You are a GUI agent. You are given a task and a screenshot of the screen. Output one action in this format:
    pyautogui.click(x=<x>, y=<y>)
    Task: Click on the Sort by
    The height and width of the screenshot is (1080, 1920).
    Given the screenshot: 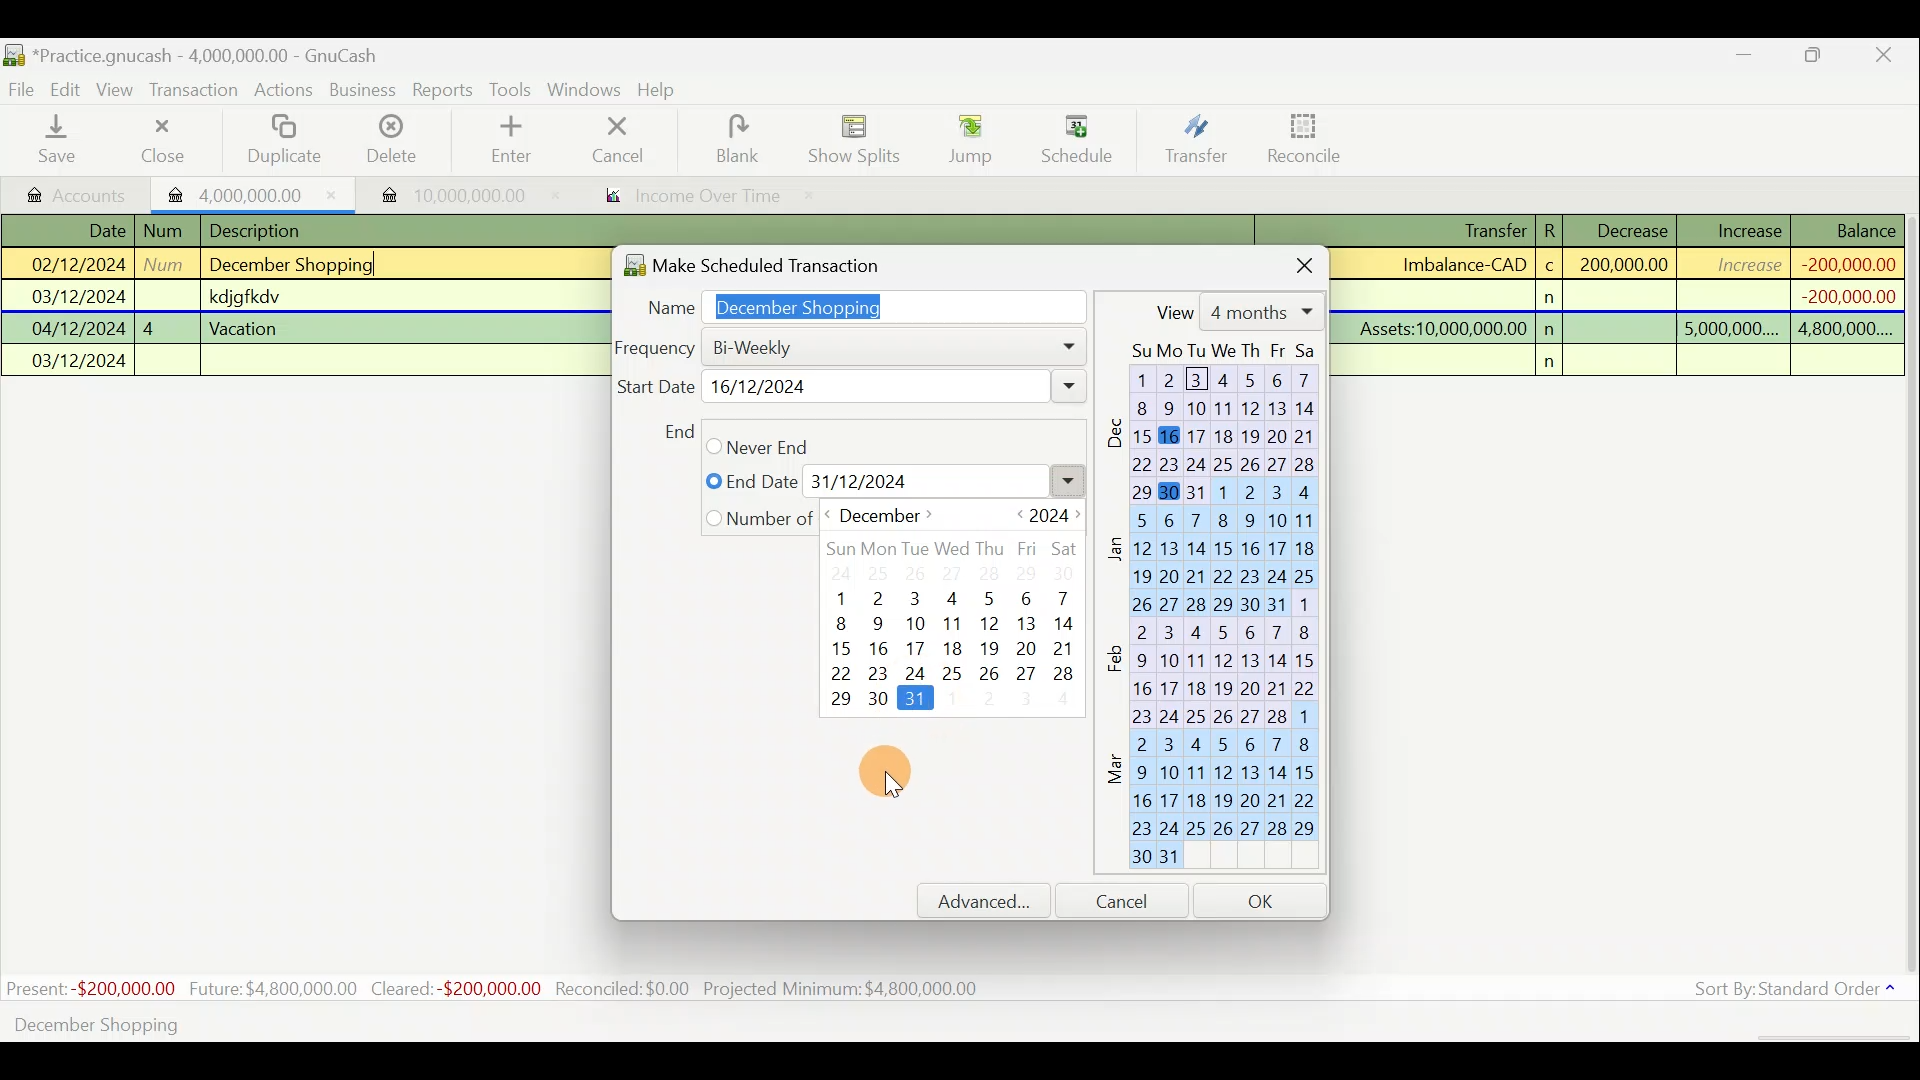 What is the action you would take?
    pyautogui.click(x=1799, y=993)
    